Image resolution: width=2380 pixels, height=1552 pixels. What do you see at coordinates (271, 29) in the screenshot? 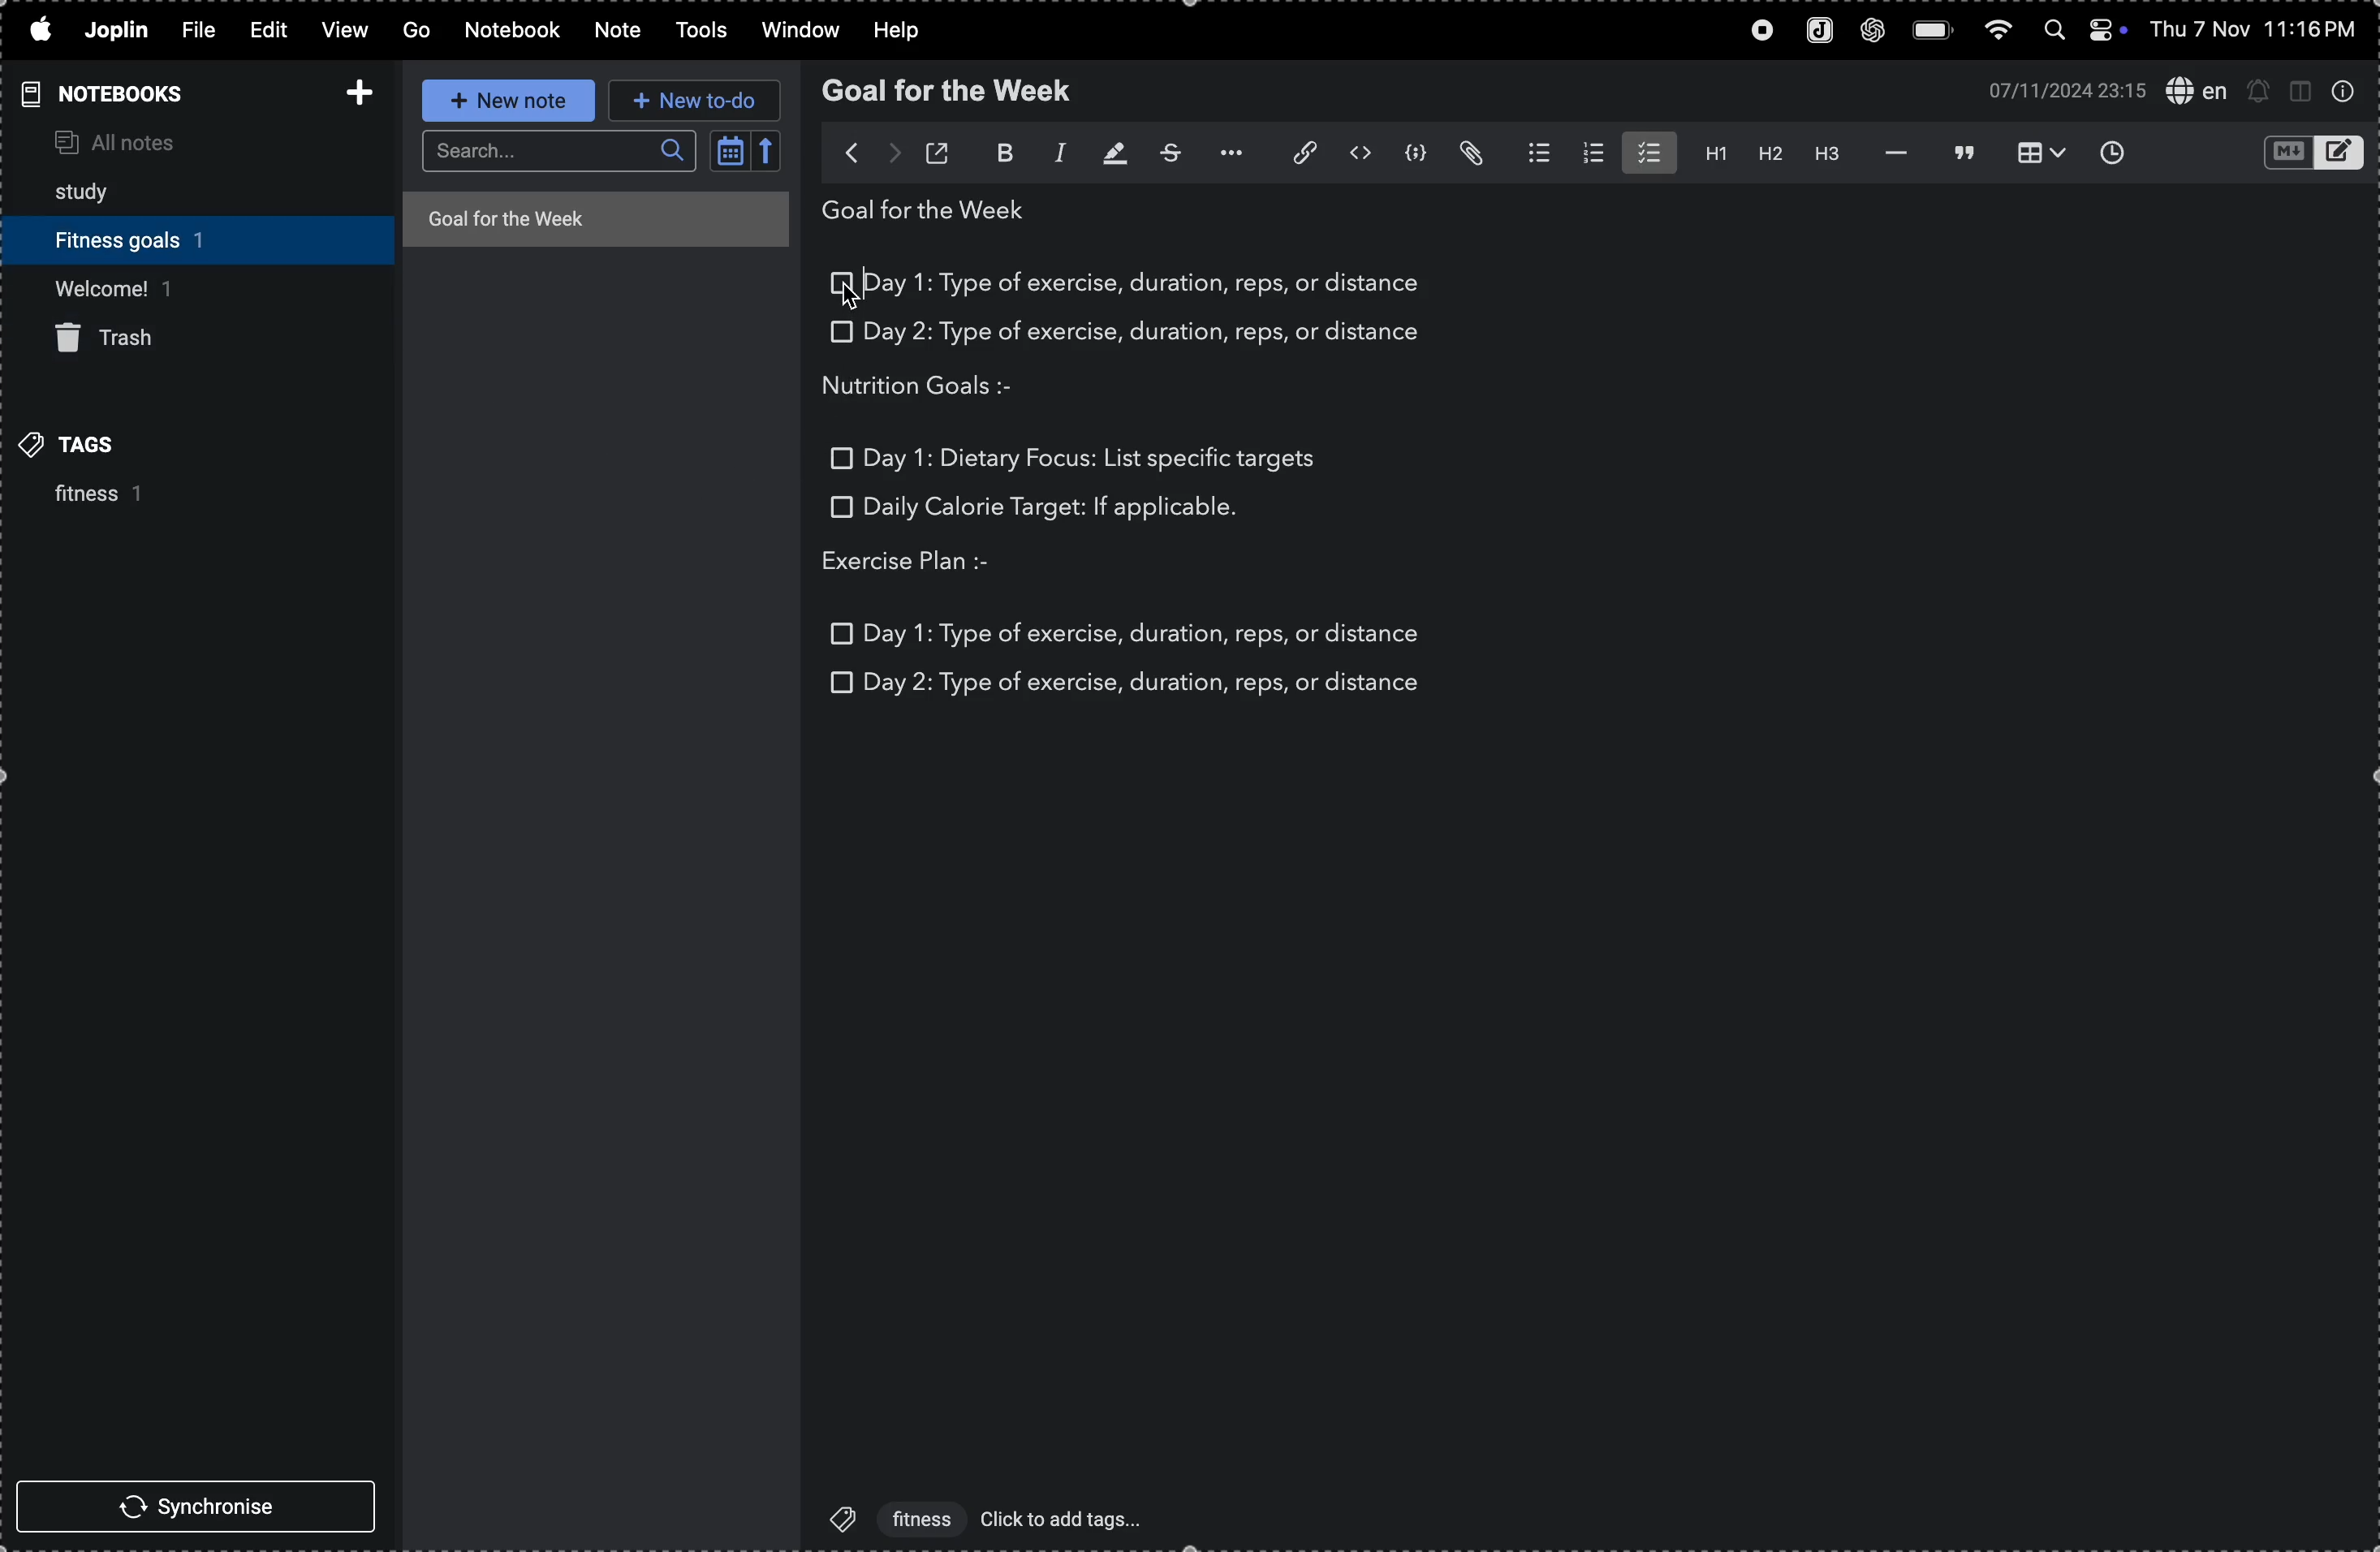
I see `edit` at bounding box center [271, 29].